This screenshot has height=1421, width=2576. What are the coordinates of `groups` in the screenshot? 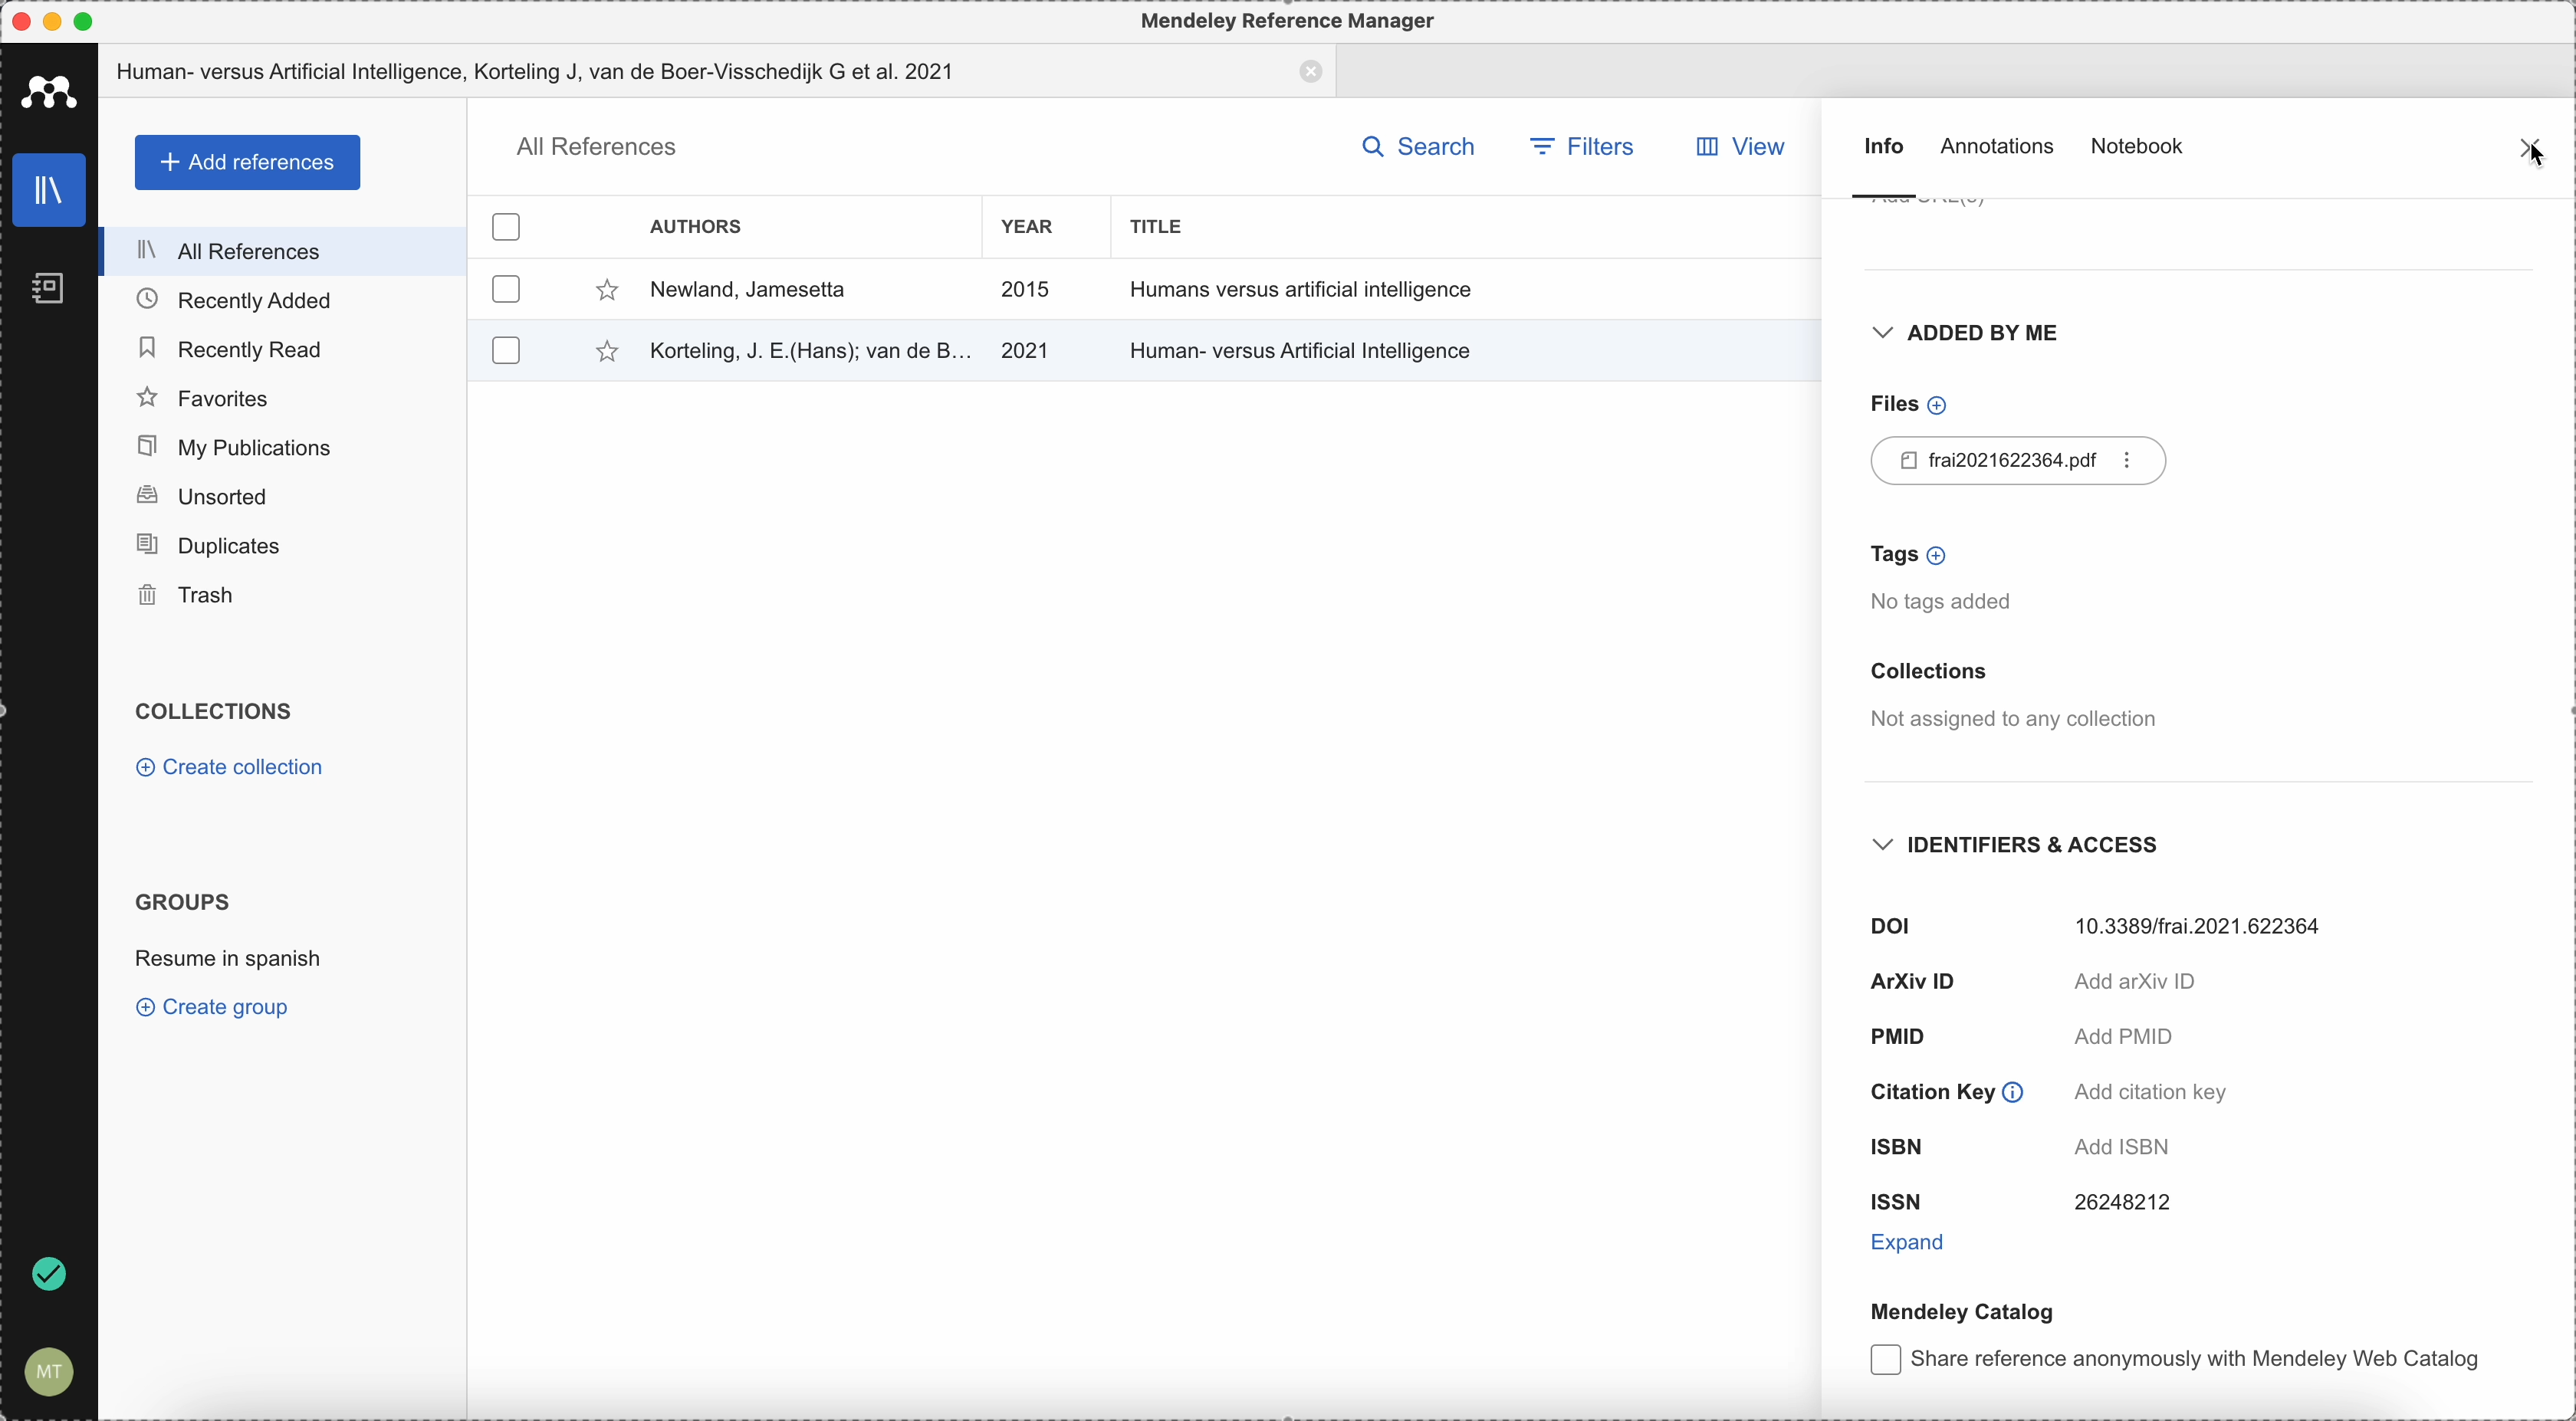 It's located at (184, 901).